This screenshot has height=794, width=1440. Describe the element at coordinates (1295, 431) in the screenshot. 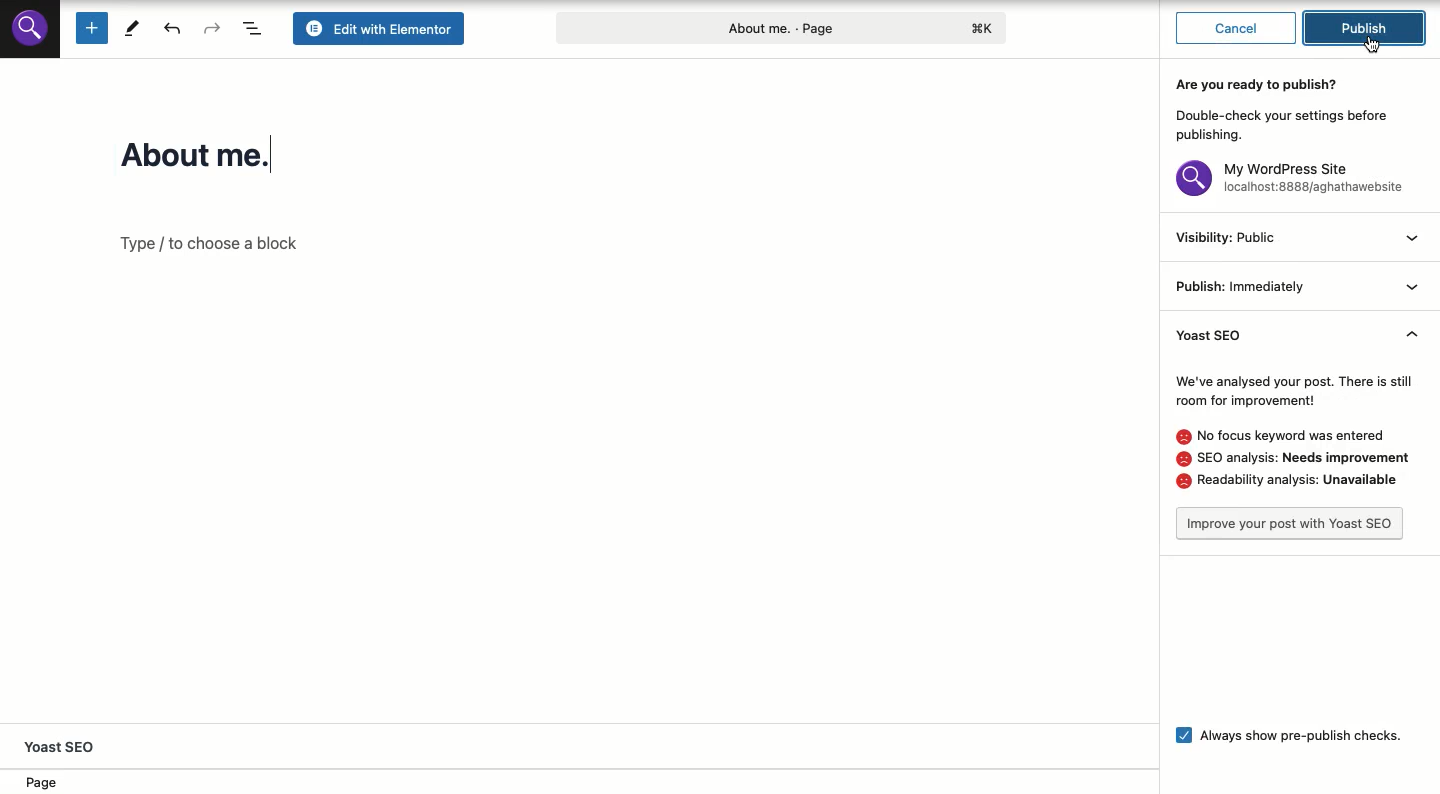

I see `We've analysed your post. There is stillroom for improvement! No focus keyword was entered SEO analysis: Needs improvement Readability analysis: Unavailable` at that location.